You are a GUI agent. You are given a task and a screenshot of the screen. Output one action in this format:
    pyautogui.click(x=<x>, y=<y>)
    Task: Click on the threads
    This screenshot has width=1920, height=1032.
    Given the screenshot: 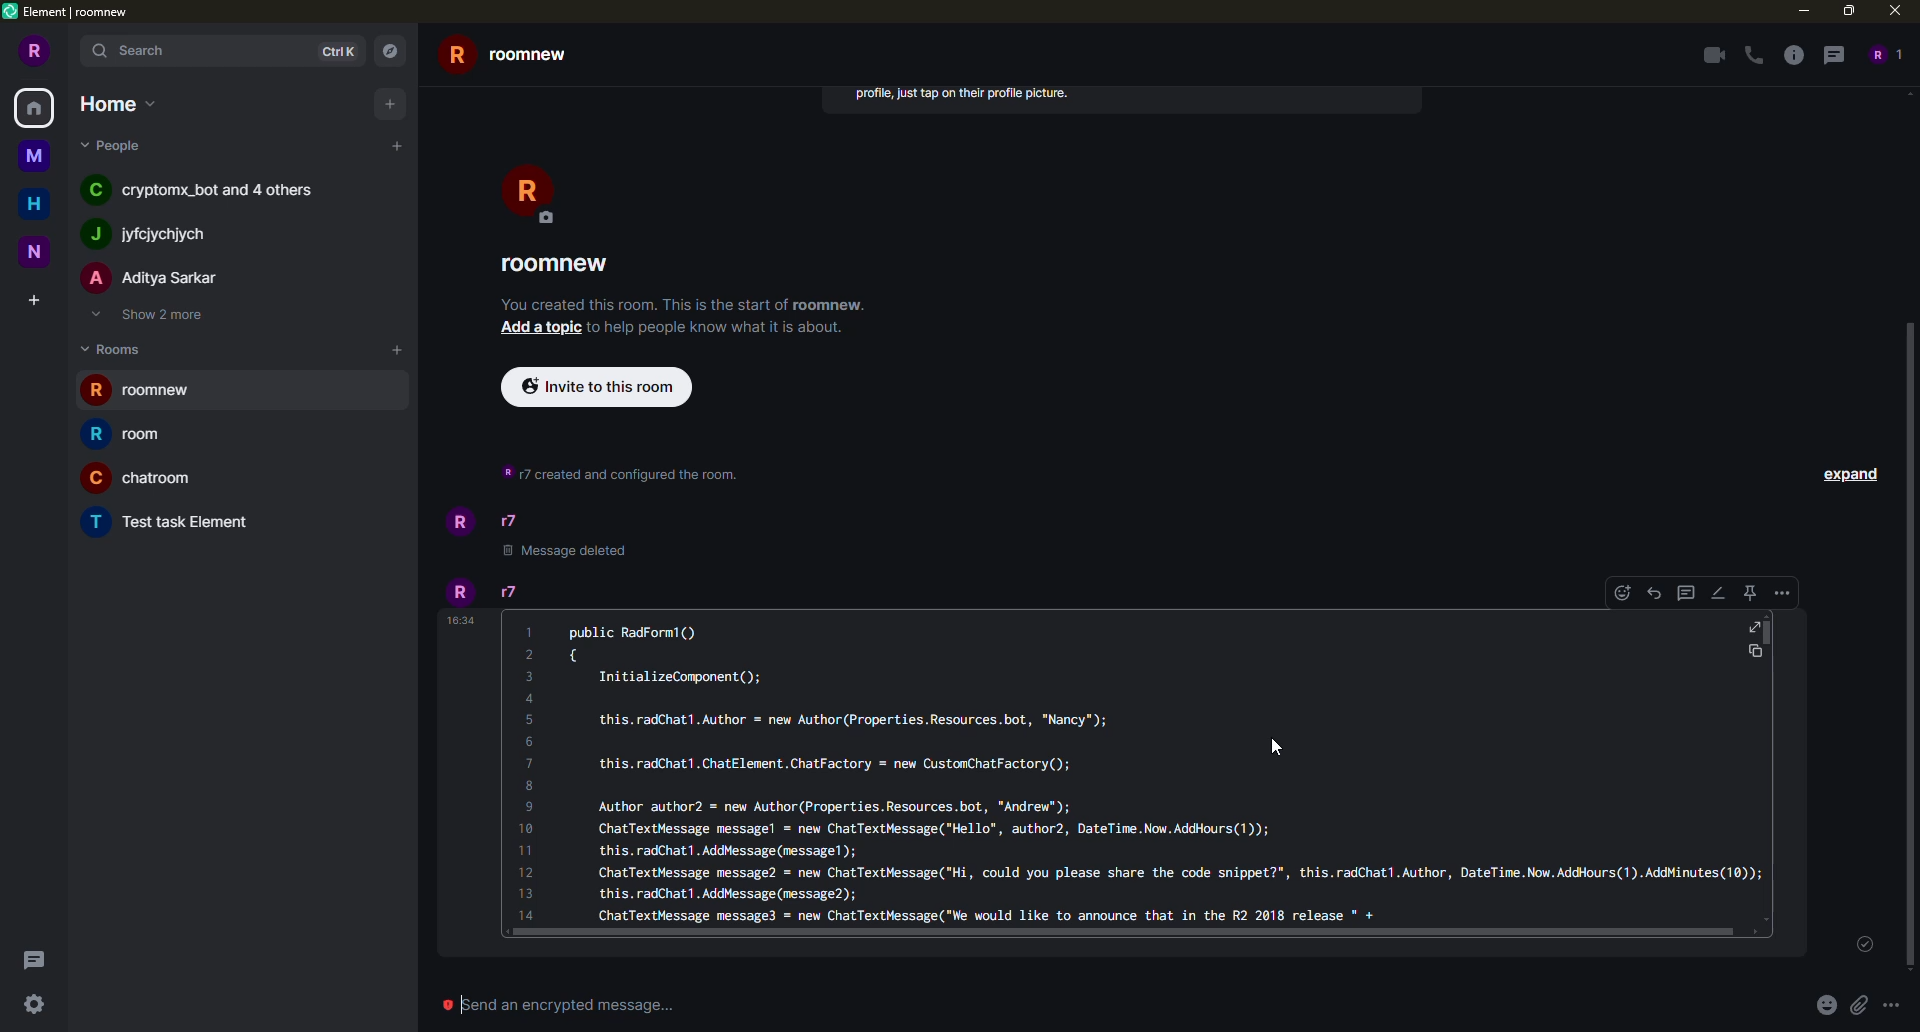 What is the action you would take?
    pyautogui.click(x=1685, y=595)
    